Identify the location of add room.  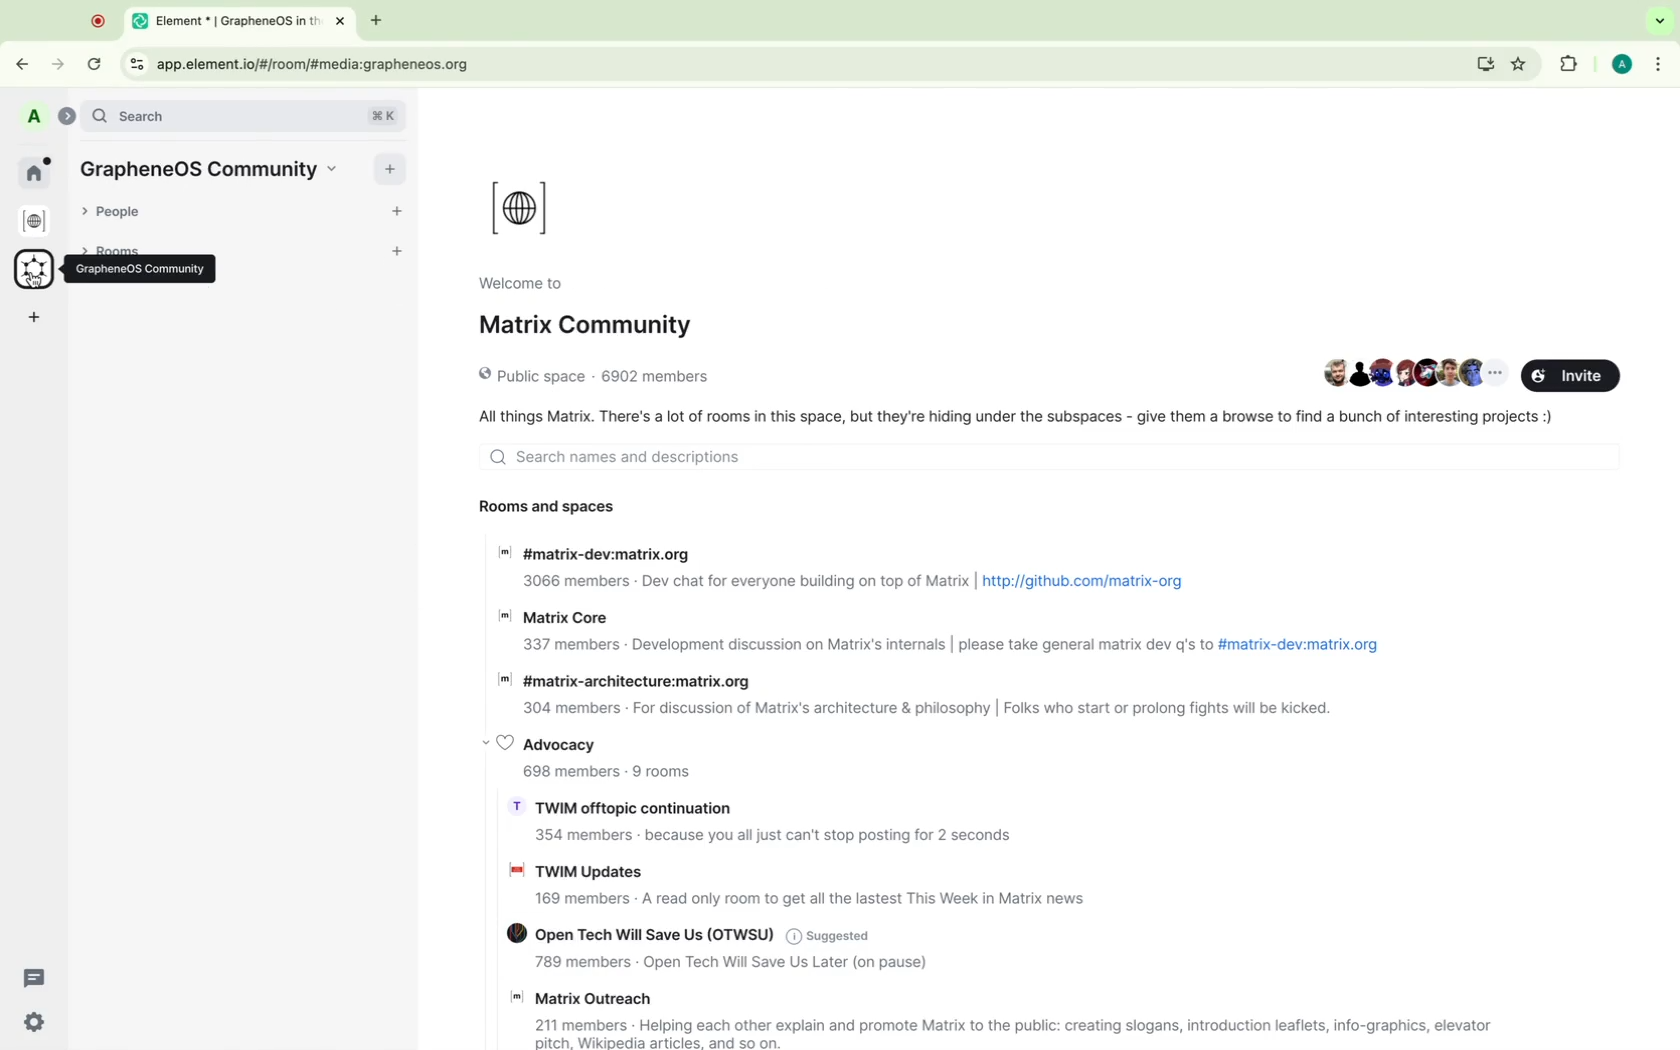
(400, 253).